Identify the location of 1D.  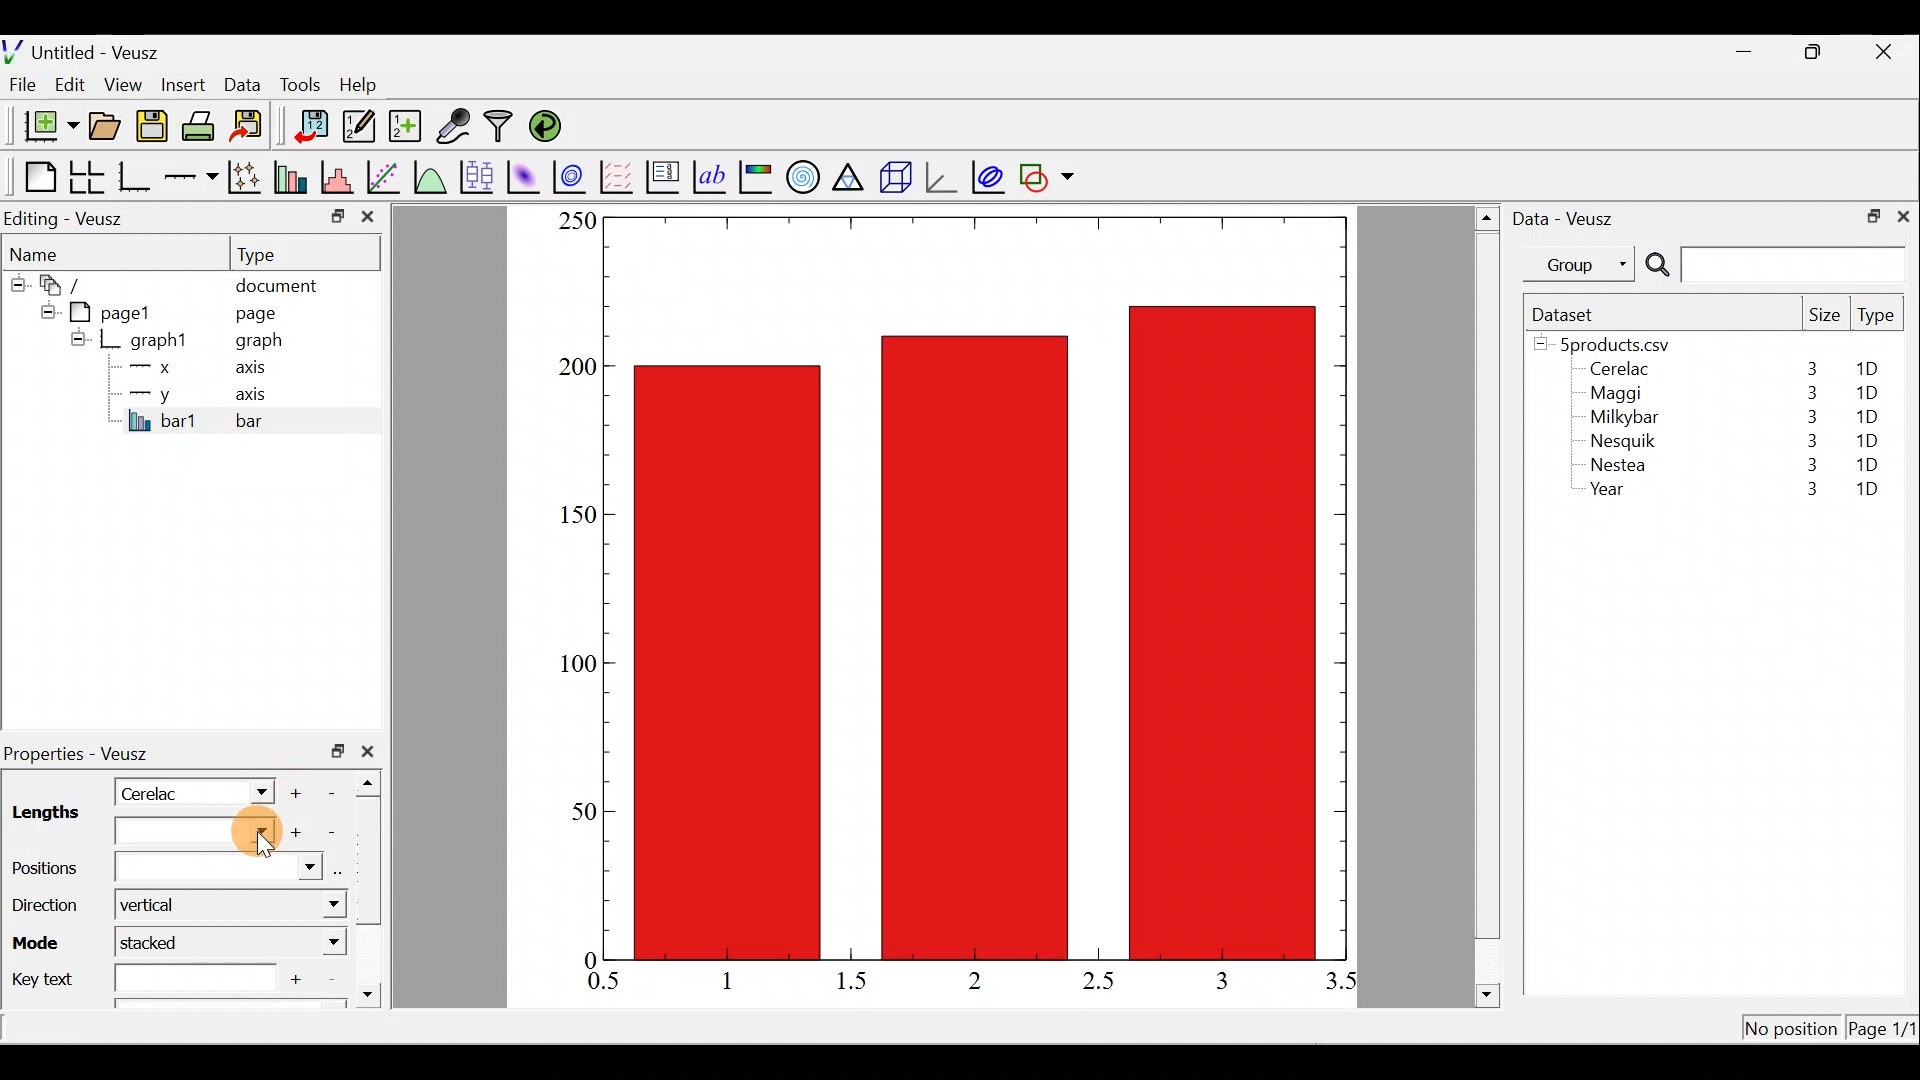
(1866, 393).